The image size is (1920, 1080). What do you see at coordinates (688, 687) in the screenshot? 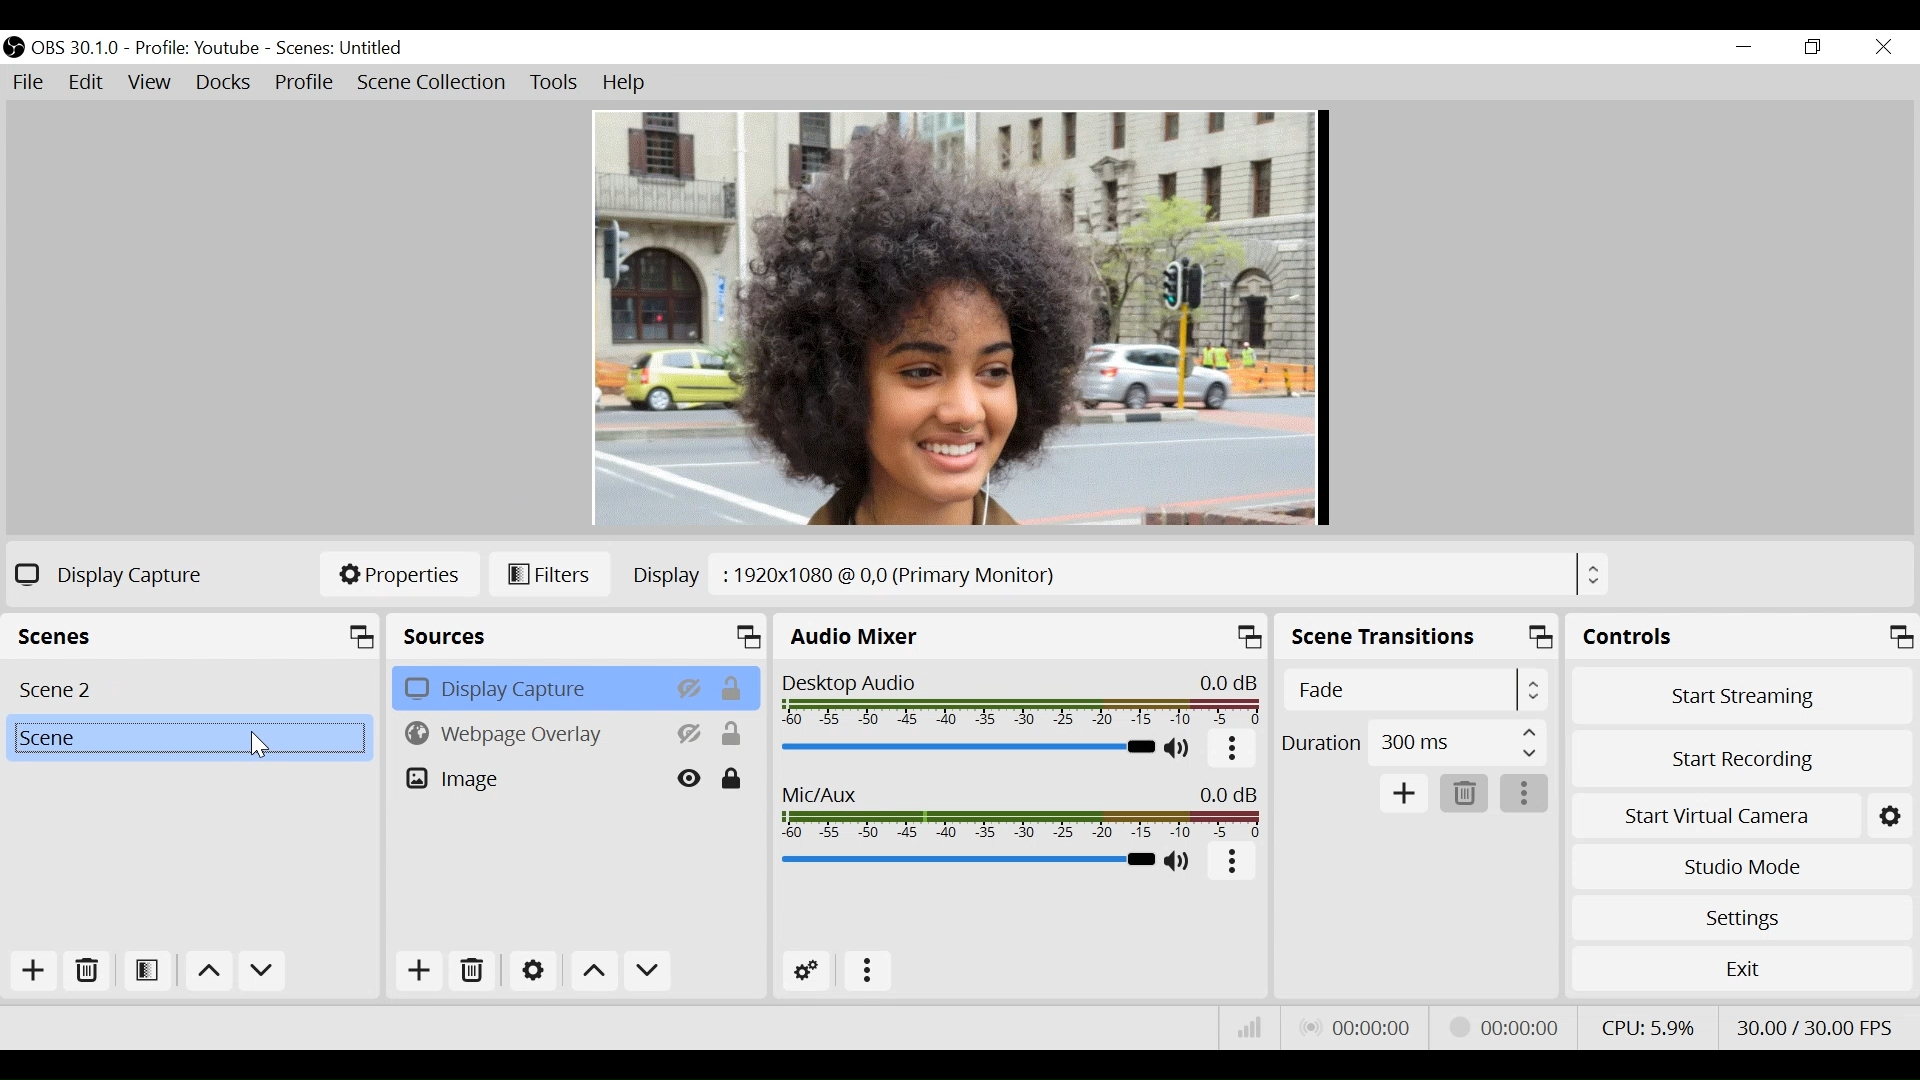
I see `Hide/Display` at bounding box center [688, 687].